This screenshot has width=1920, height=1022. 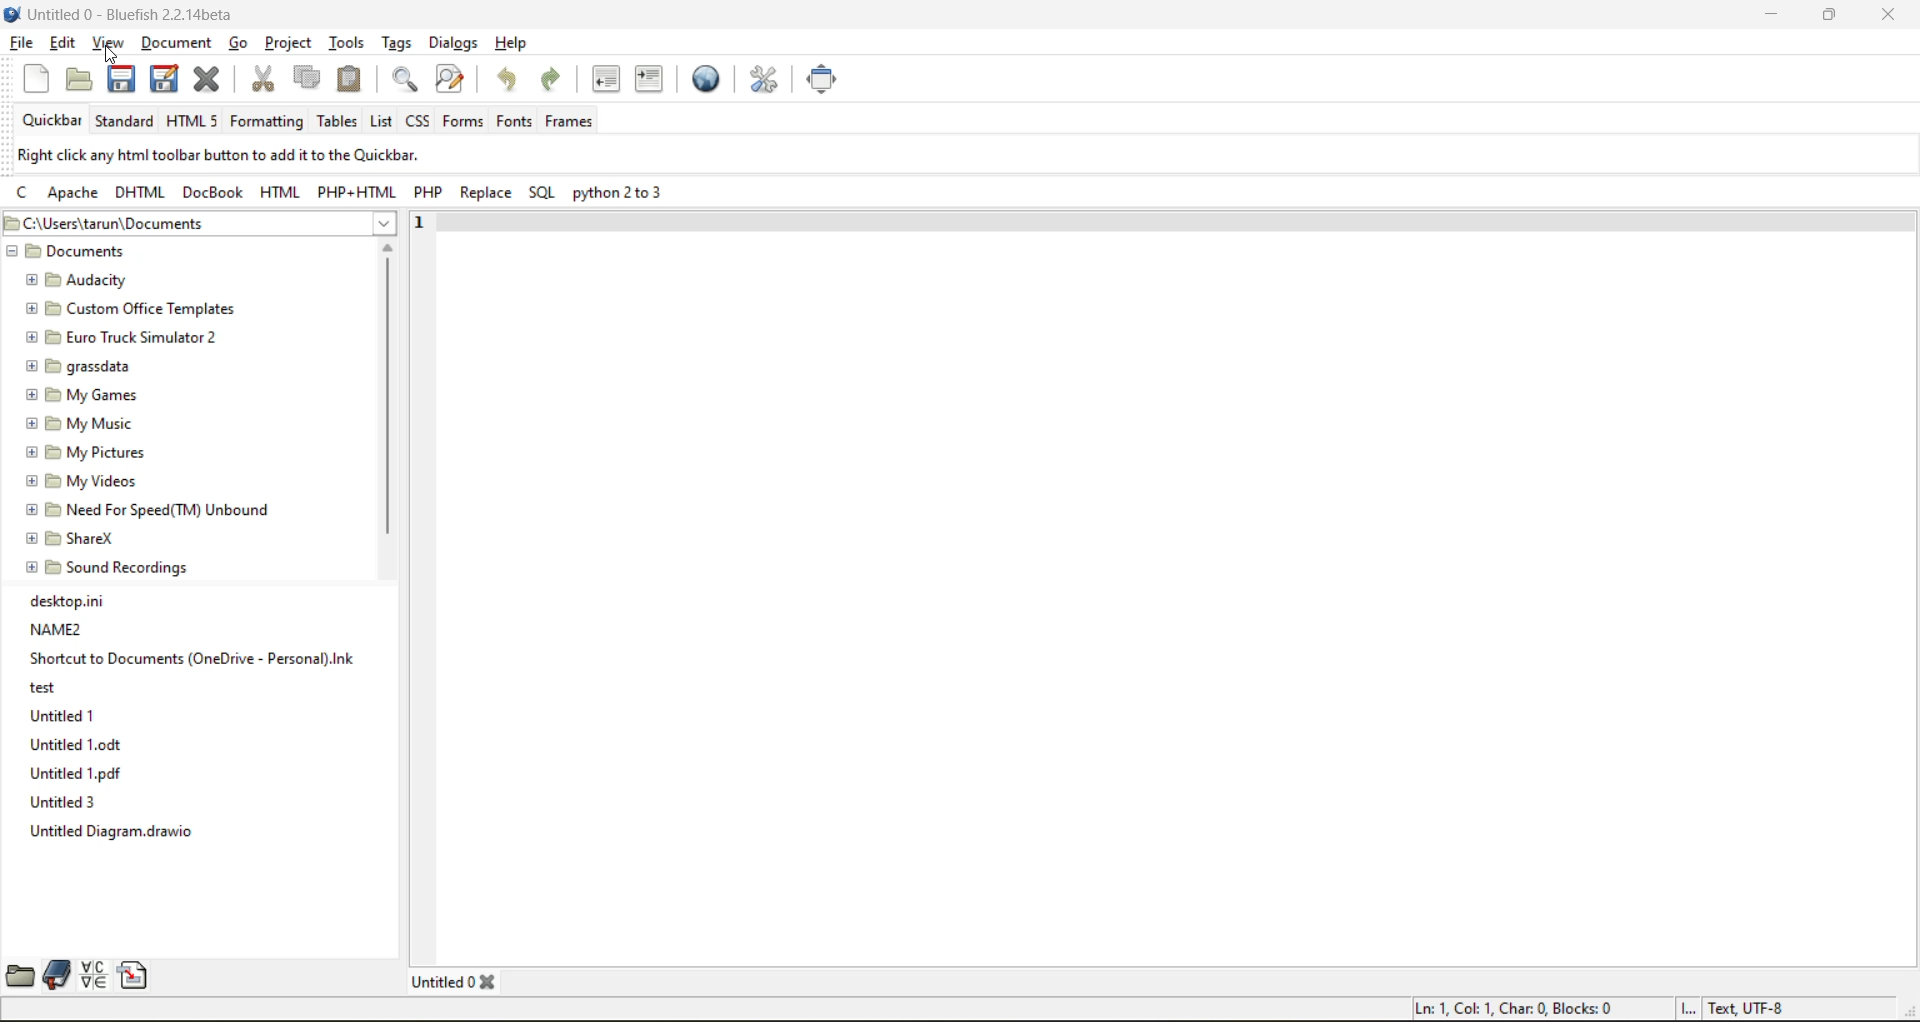 I want to click on quickbar, so click(x=53, y=118).